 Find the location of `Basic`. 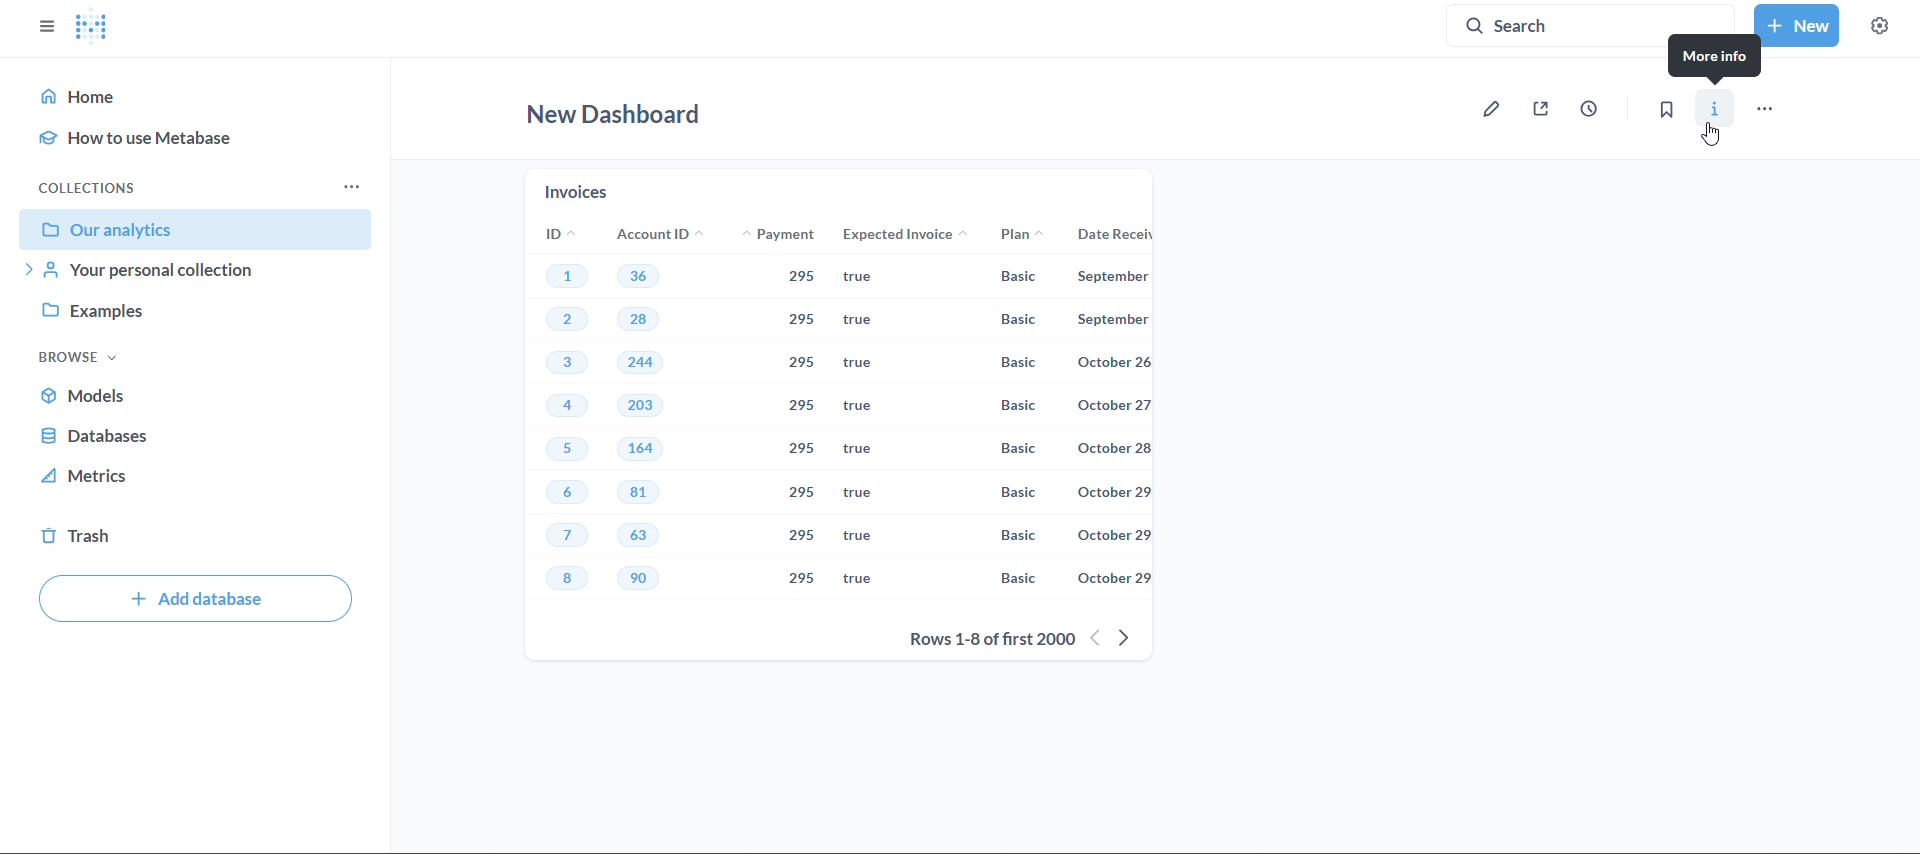

Basic is located at coordinates (1013, 368).